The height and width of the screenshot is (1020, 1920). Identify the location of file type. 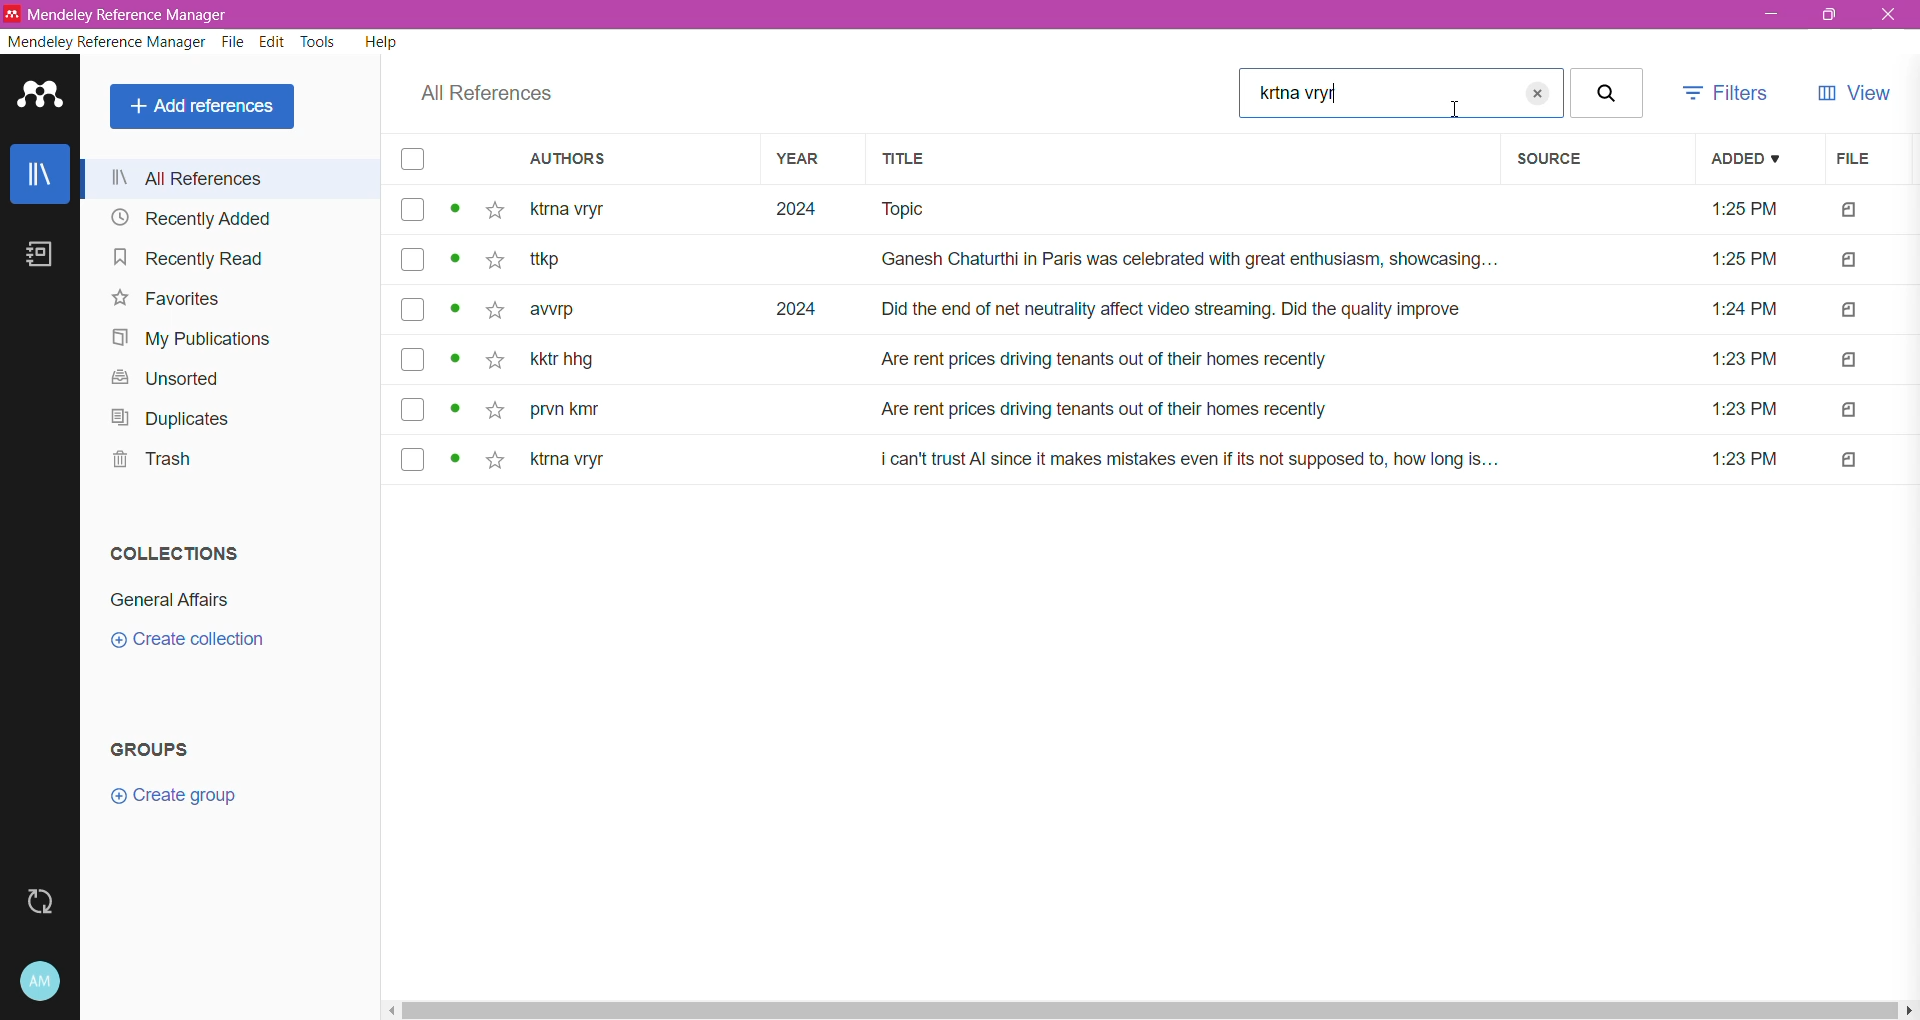
(1849, 361).